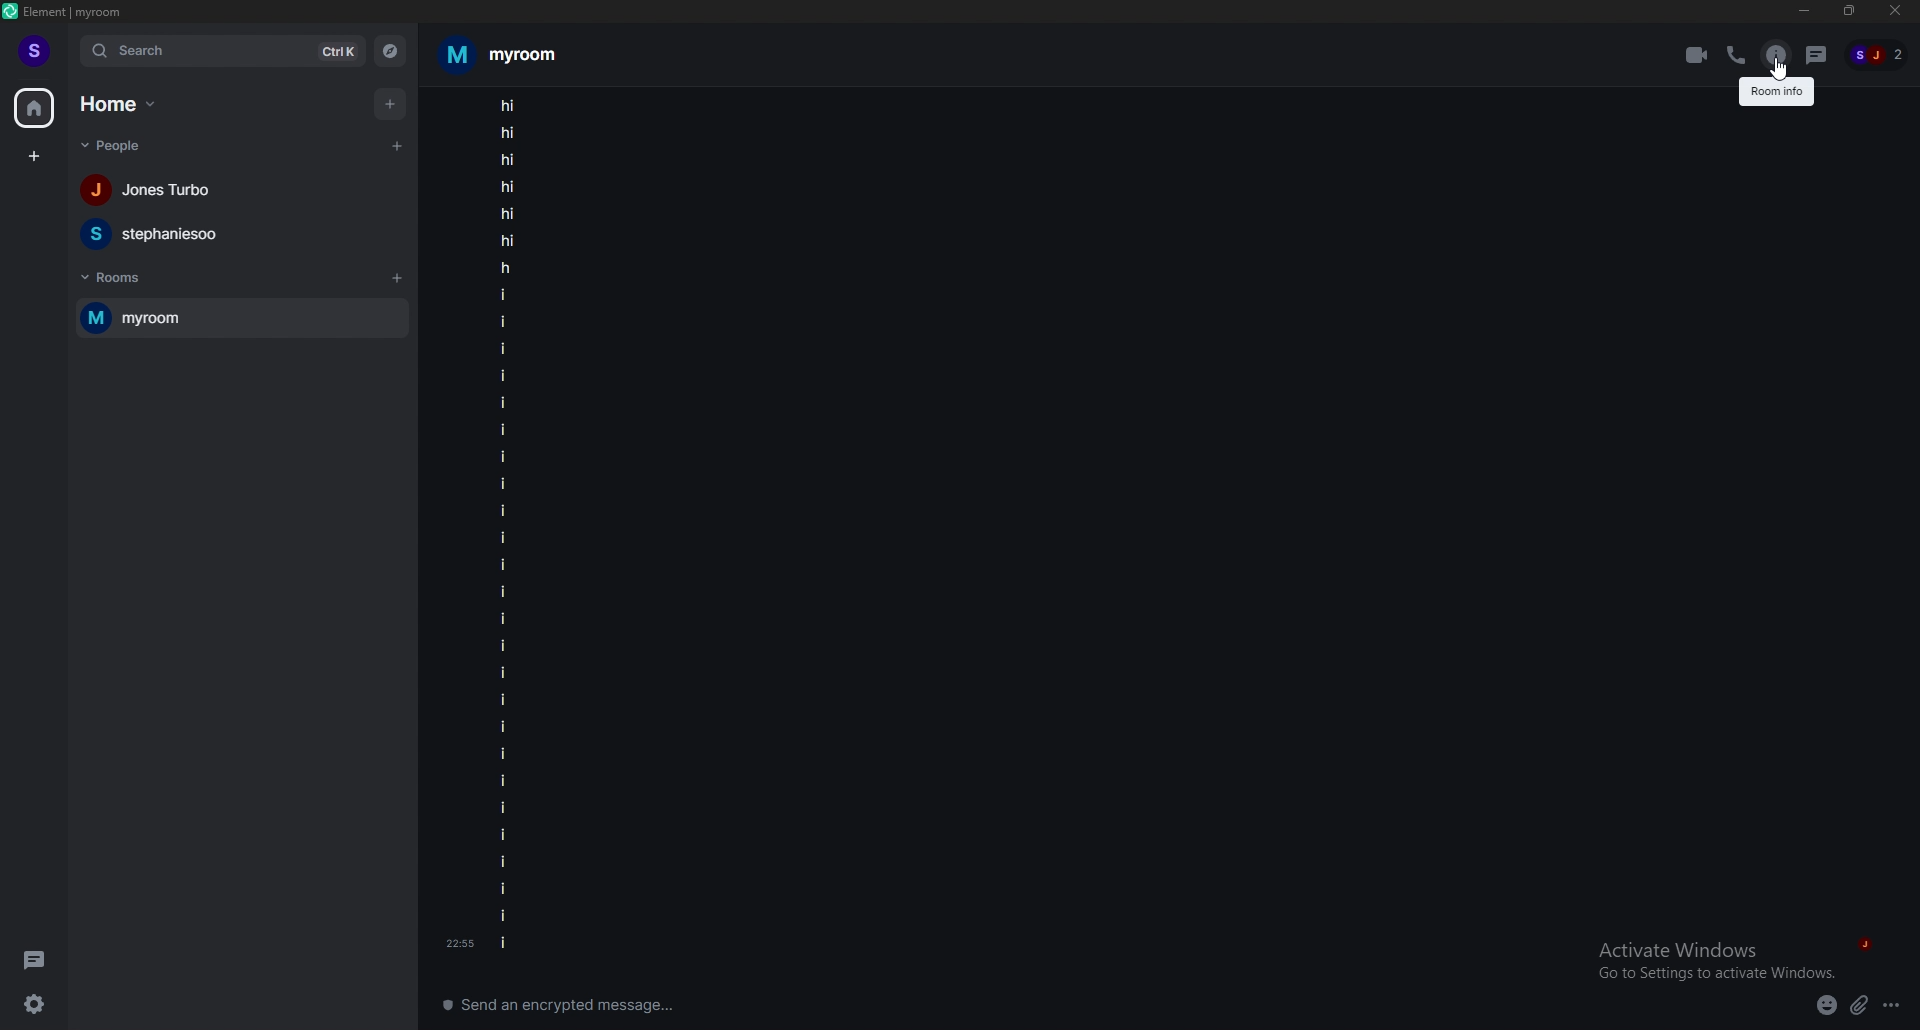 The image size is (1920, 1030). Describe the element at coordinates (1863, 939) in the screenshot. I see `seen` at that location.